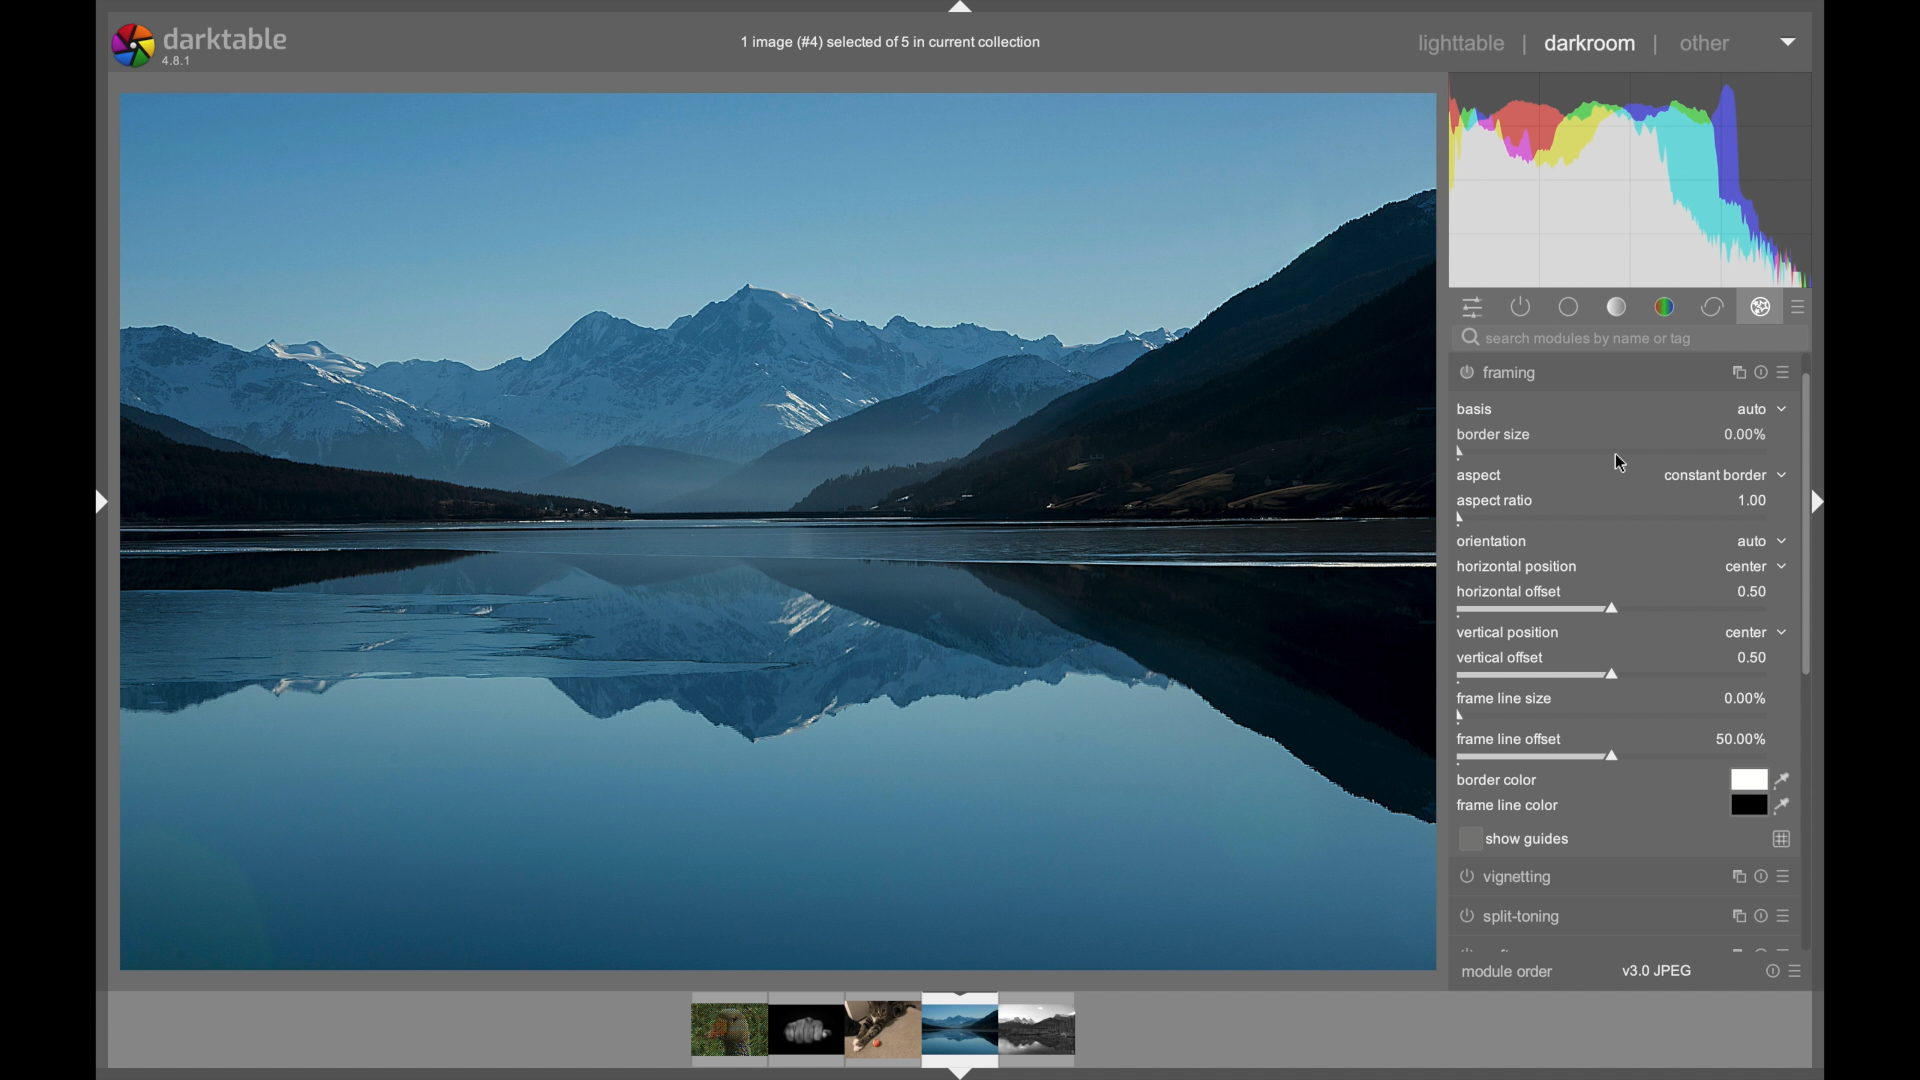 Image resolution: width=1920 pixels, height=1080 pixels. Describe the element at coordinates (1752, 657) in the screenshot. I see `0.5` at that location.